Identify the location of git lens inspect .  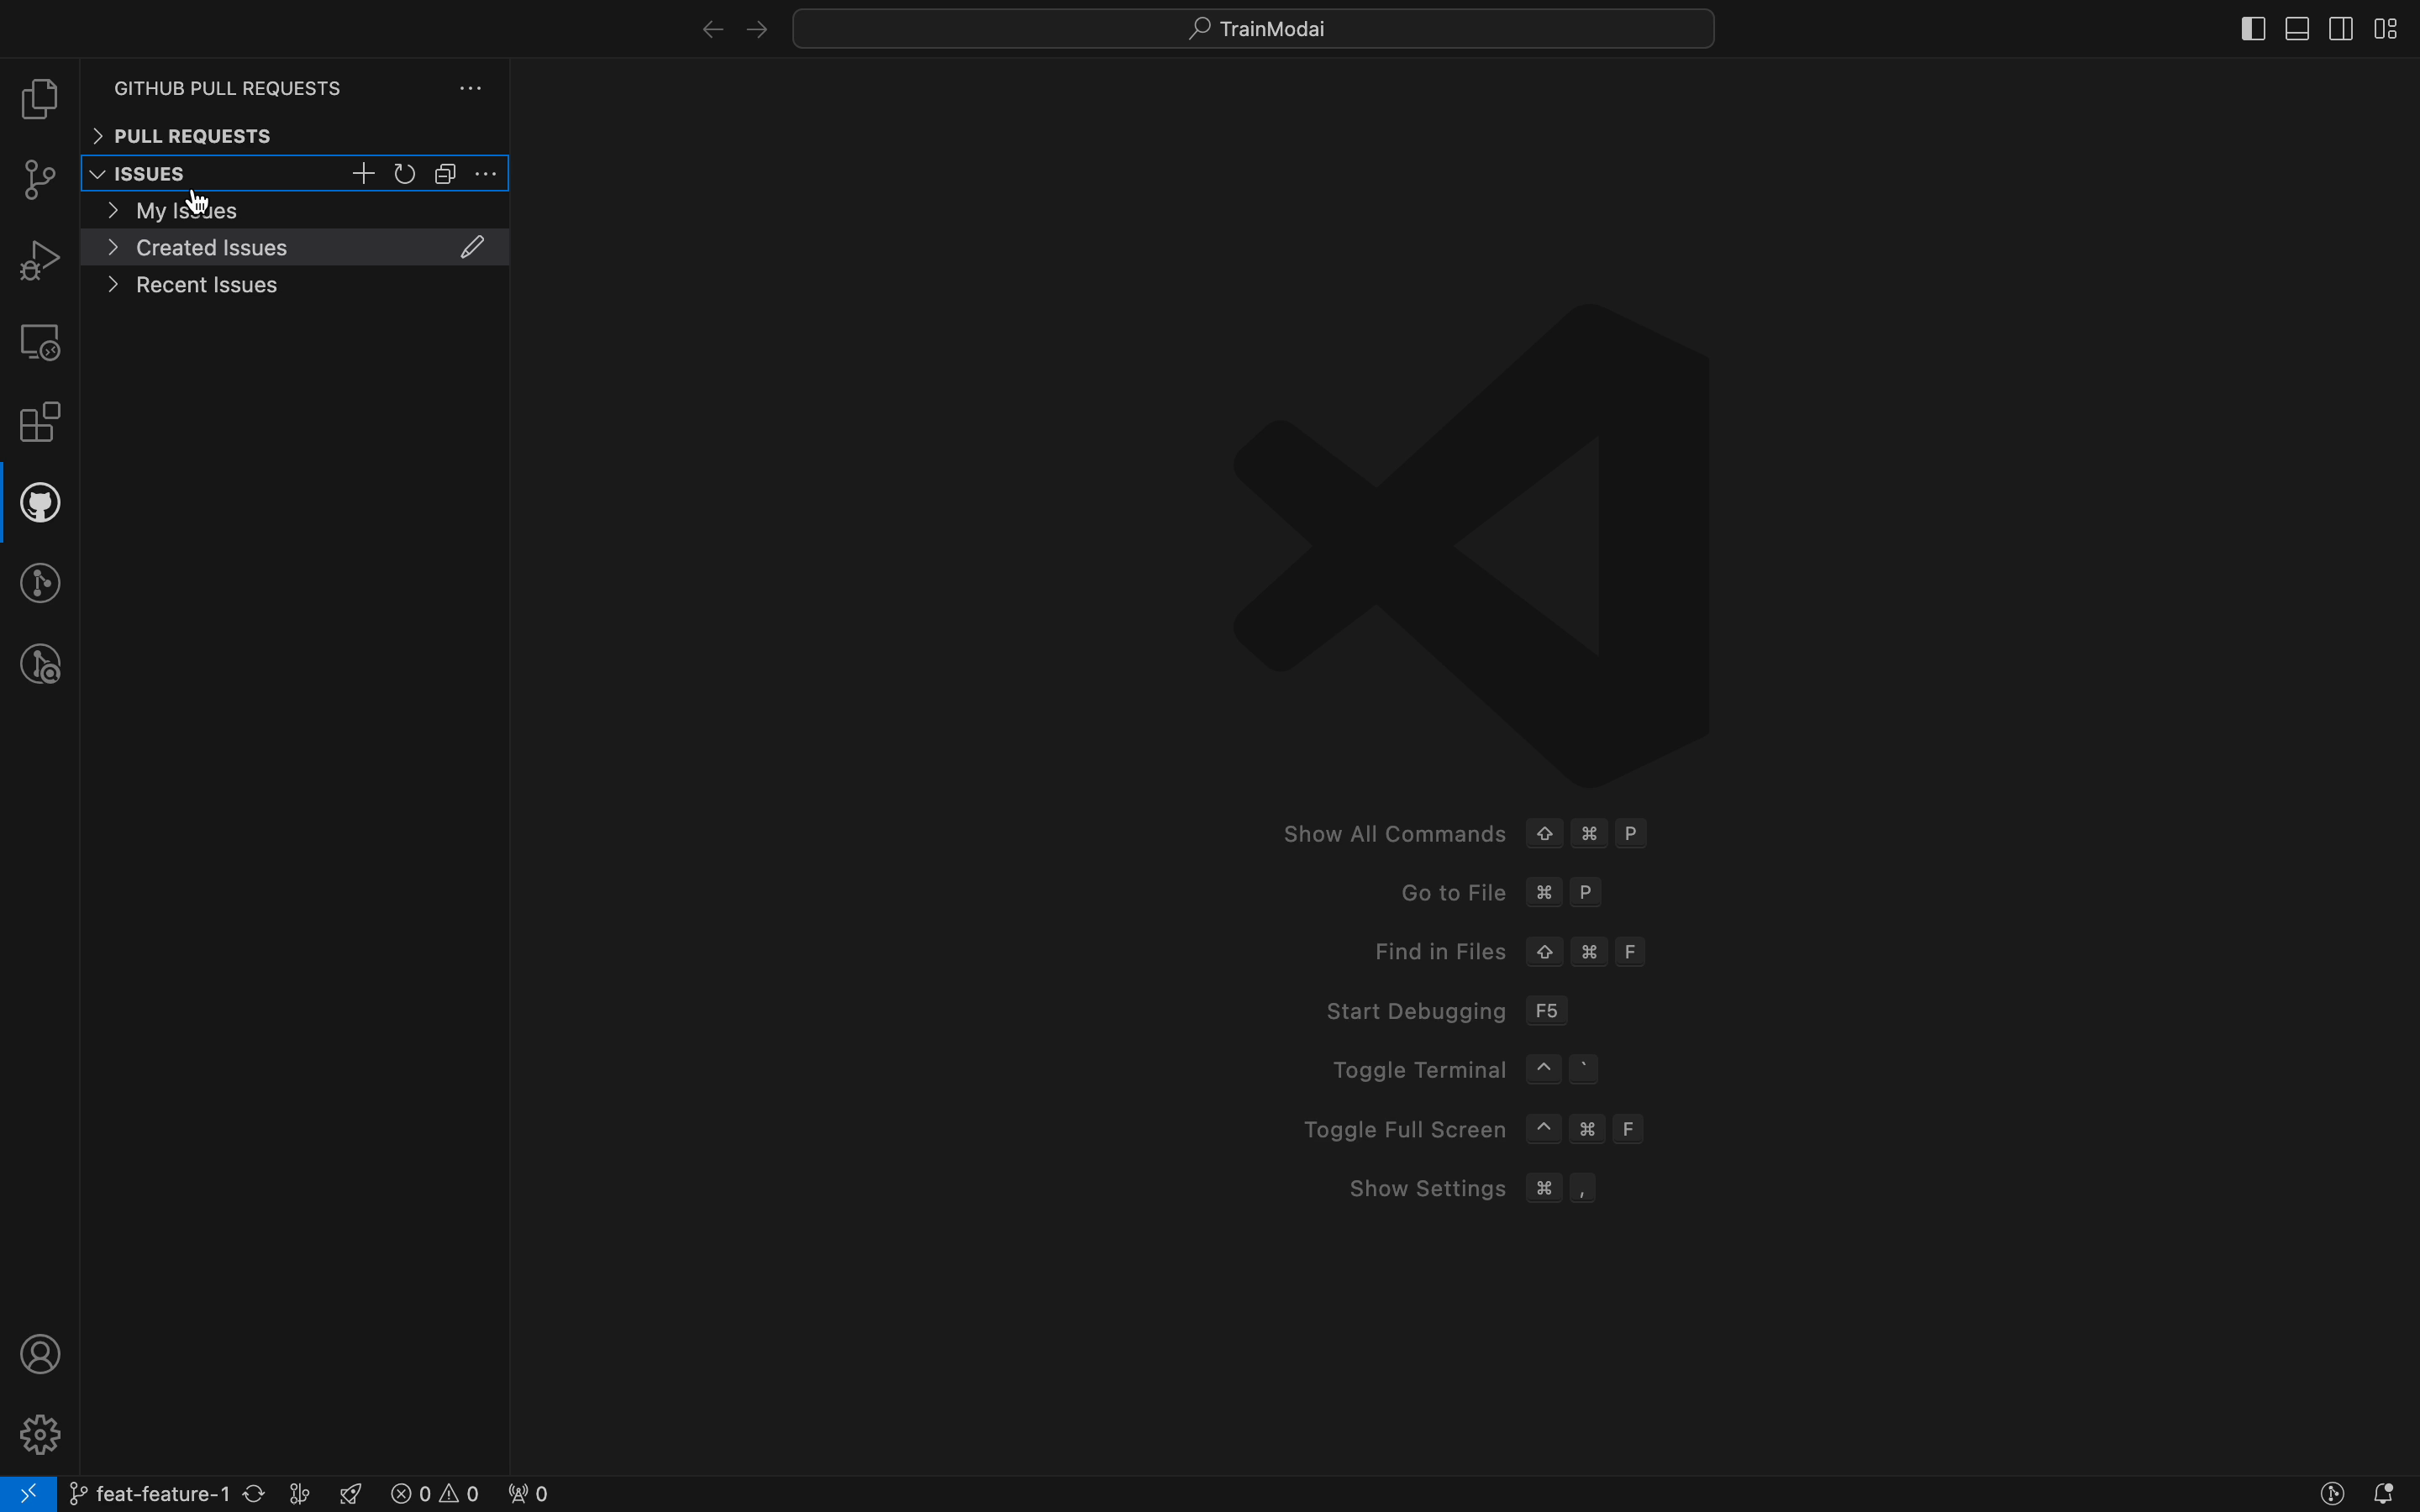
(41, 665).